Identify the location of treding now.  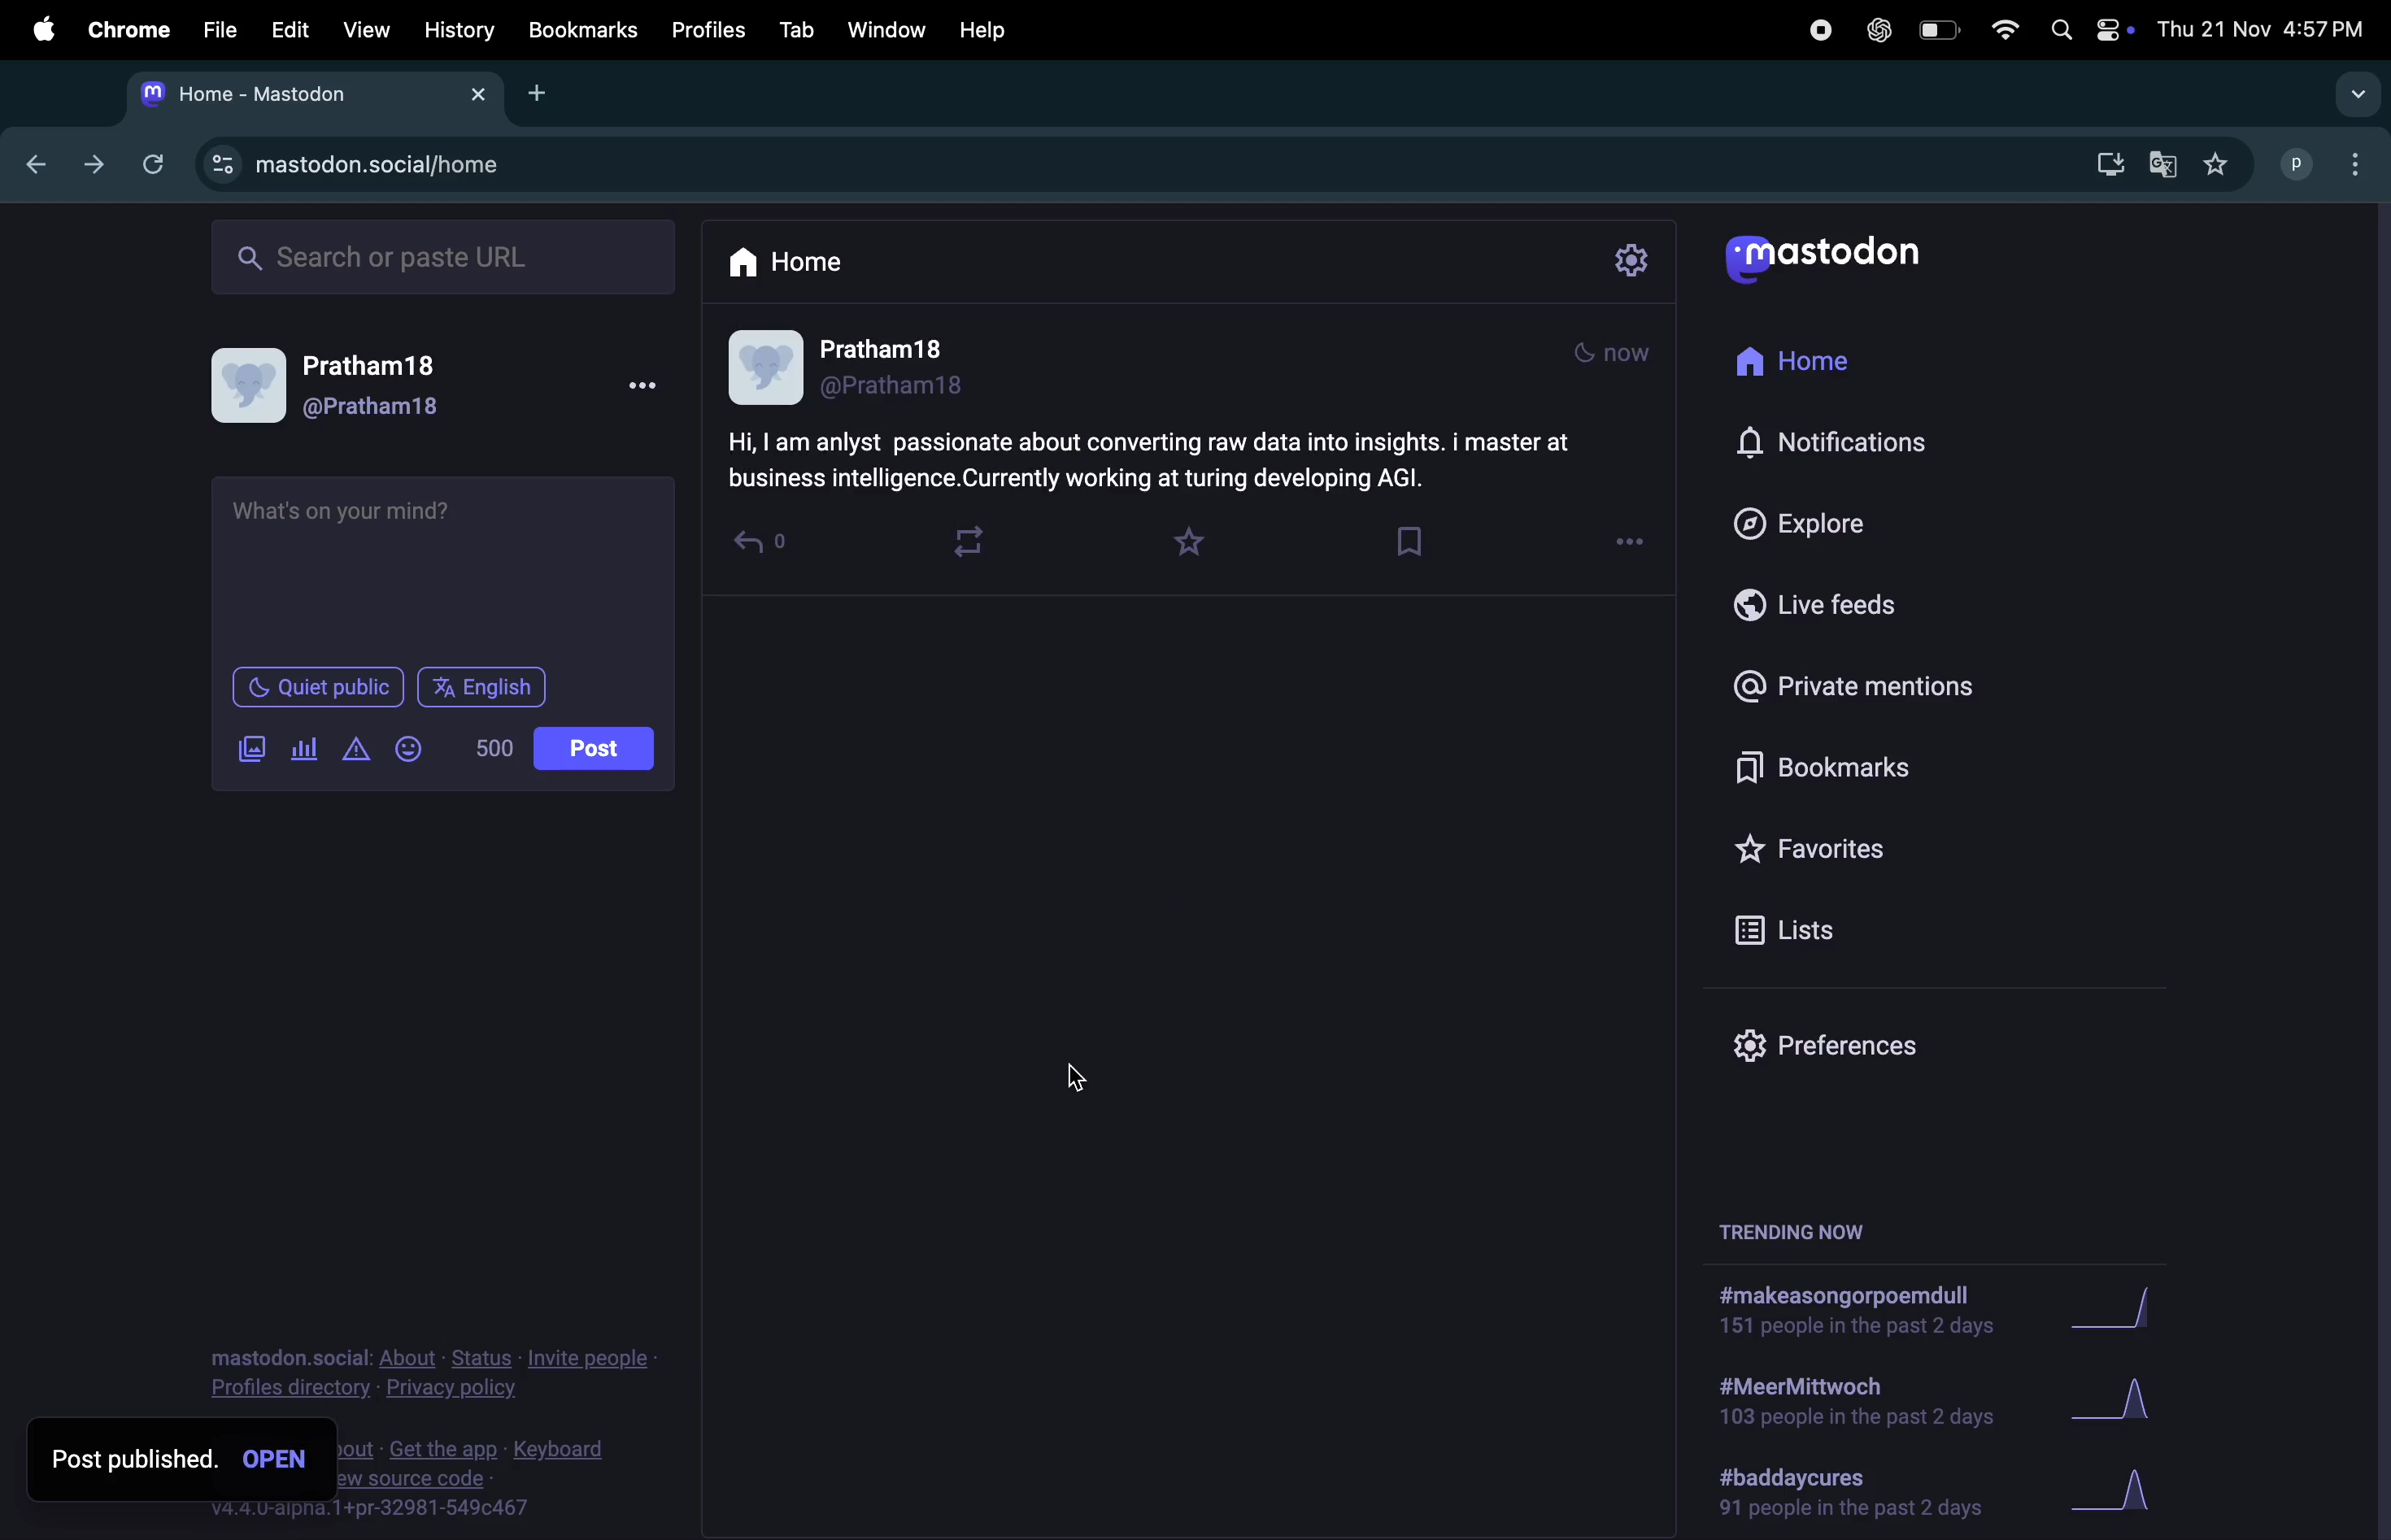
(1795, 1231).